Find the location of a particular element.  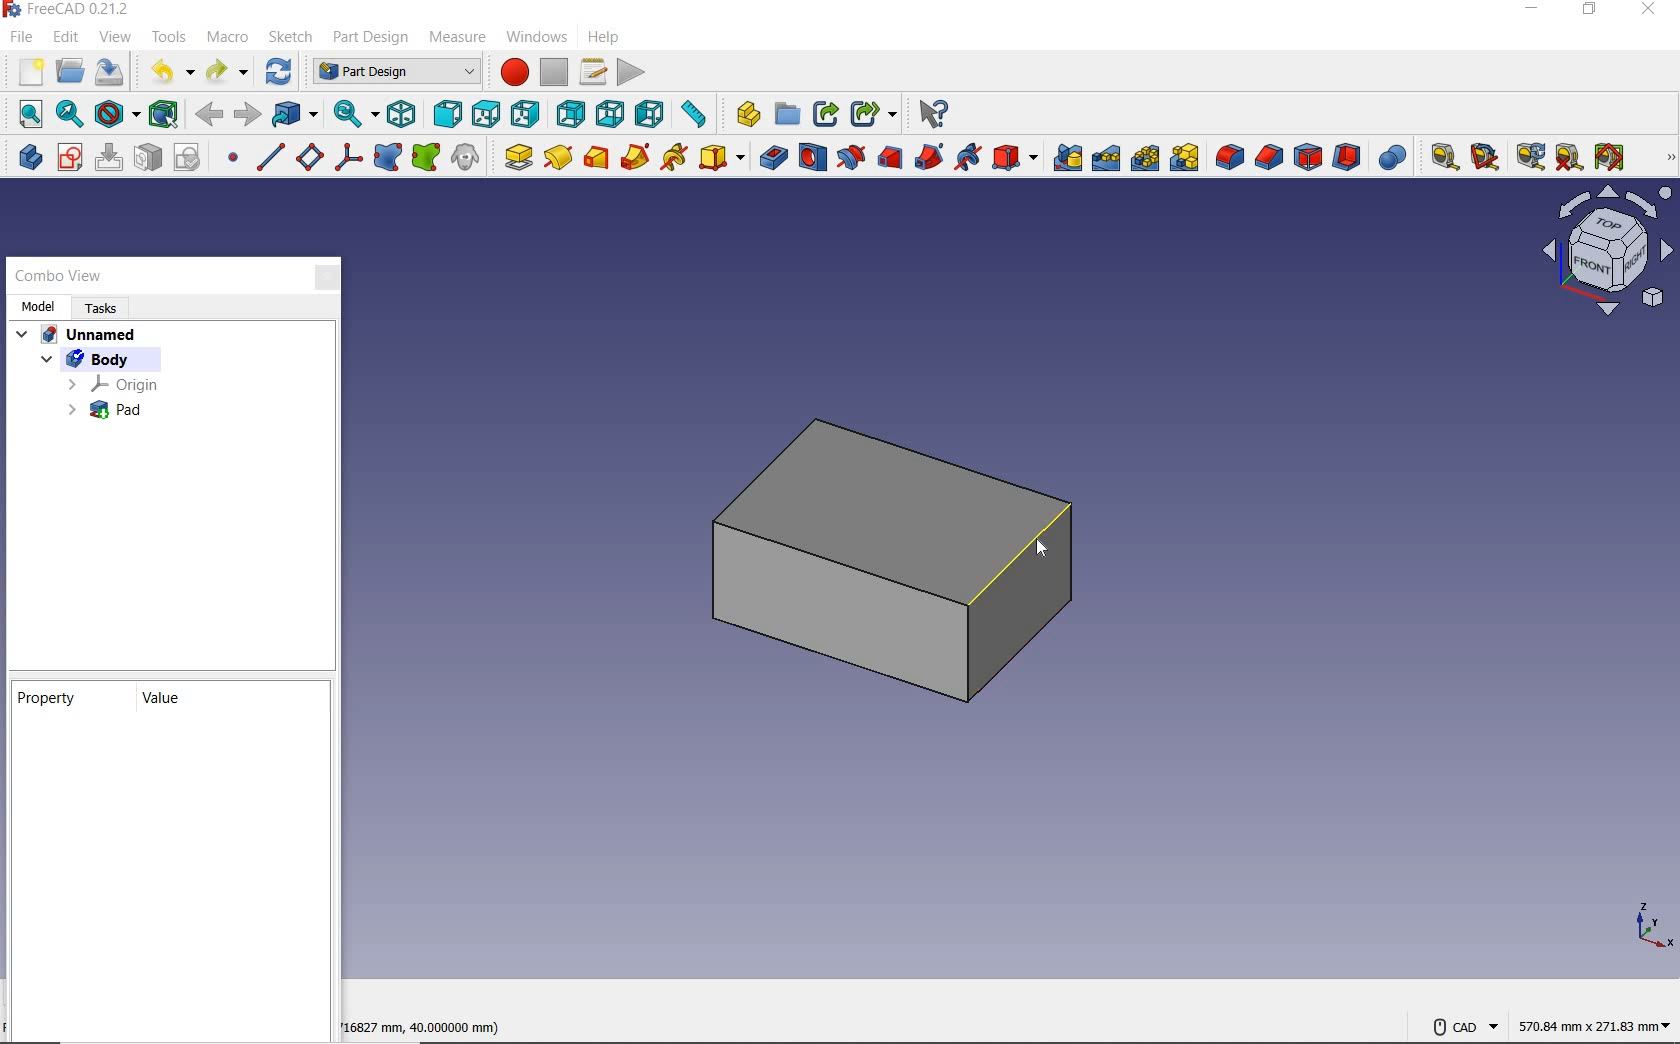

Part Design is located at coordinates (393, 72).